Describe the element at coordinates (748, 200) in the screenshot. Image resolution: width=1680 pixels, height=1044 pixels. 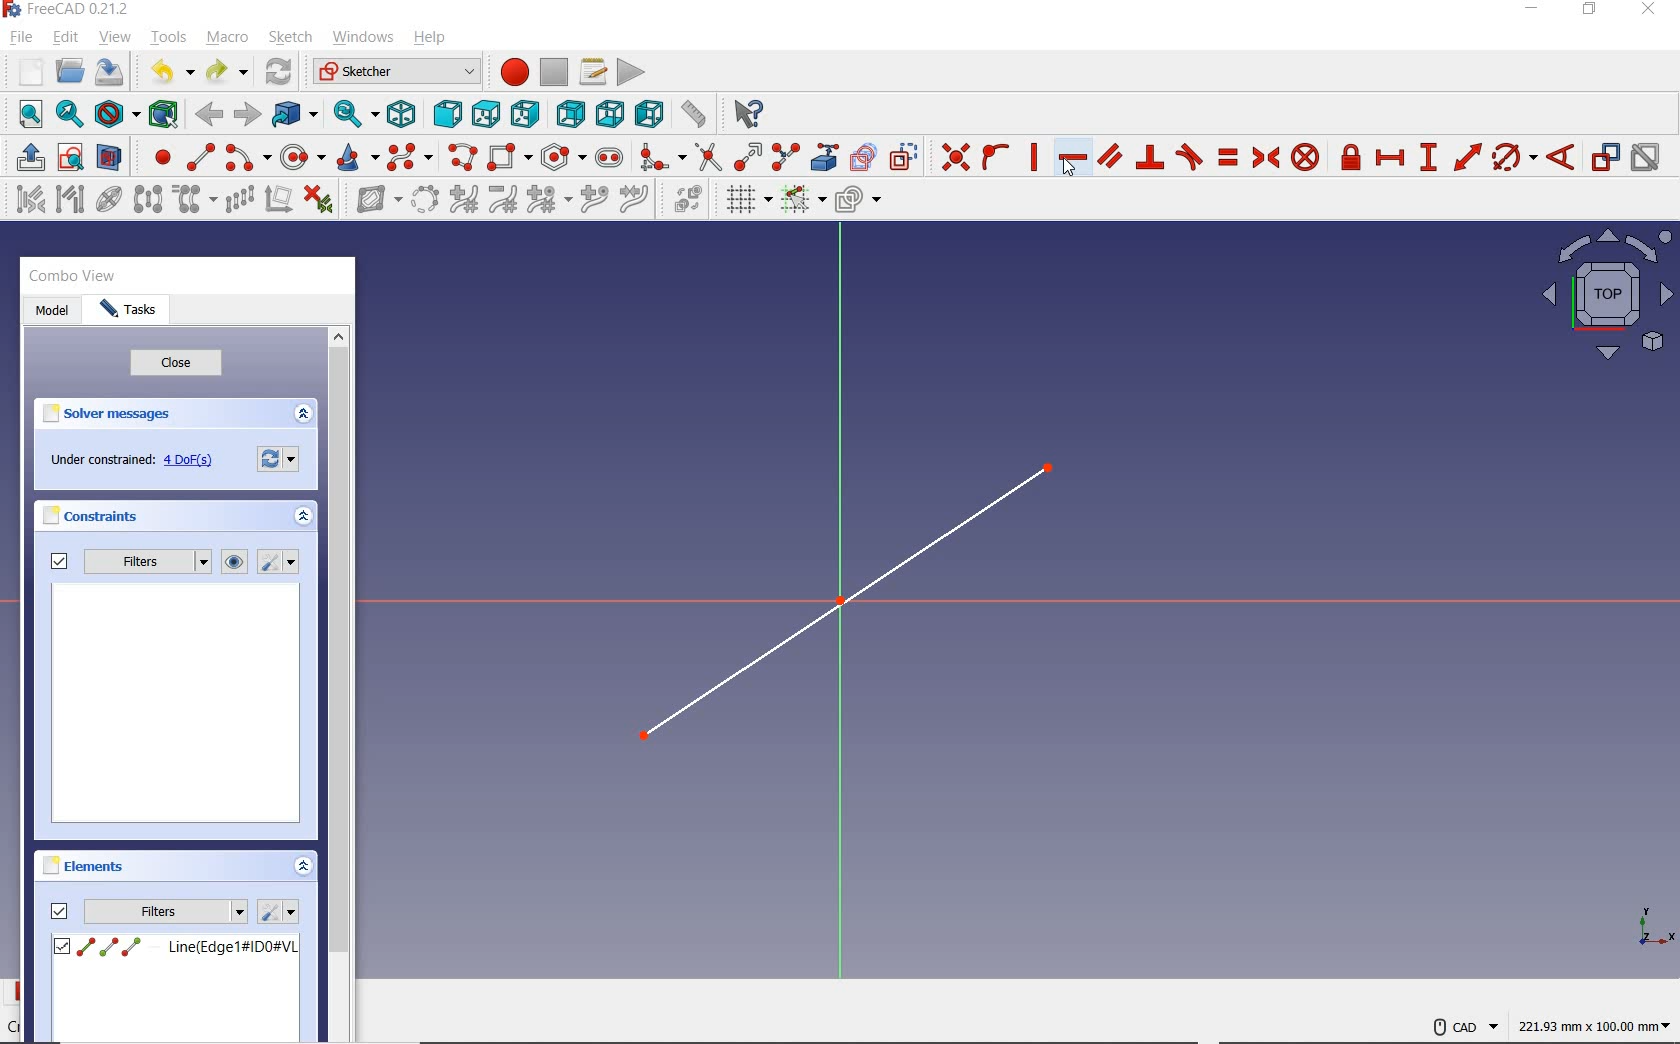
I see `TOGGLE GRID` at that location.